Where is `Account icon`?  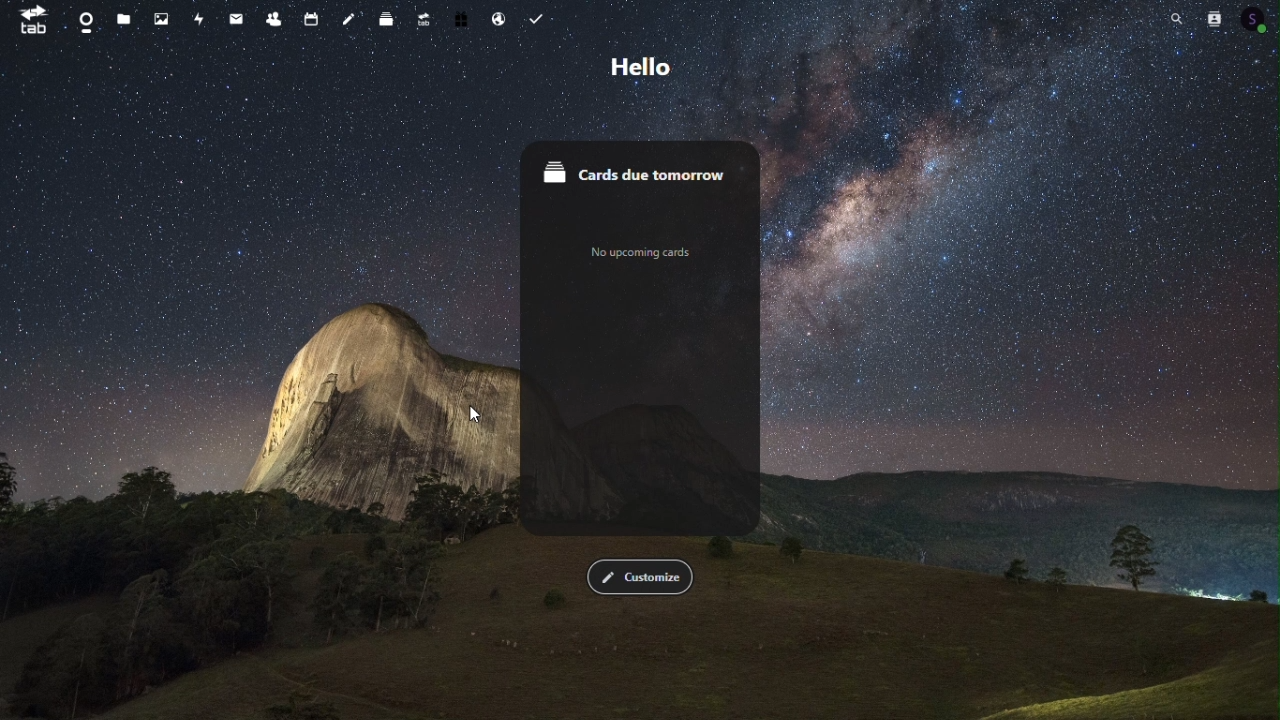
Account icon is located at coordinates (1256, 19).